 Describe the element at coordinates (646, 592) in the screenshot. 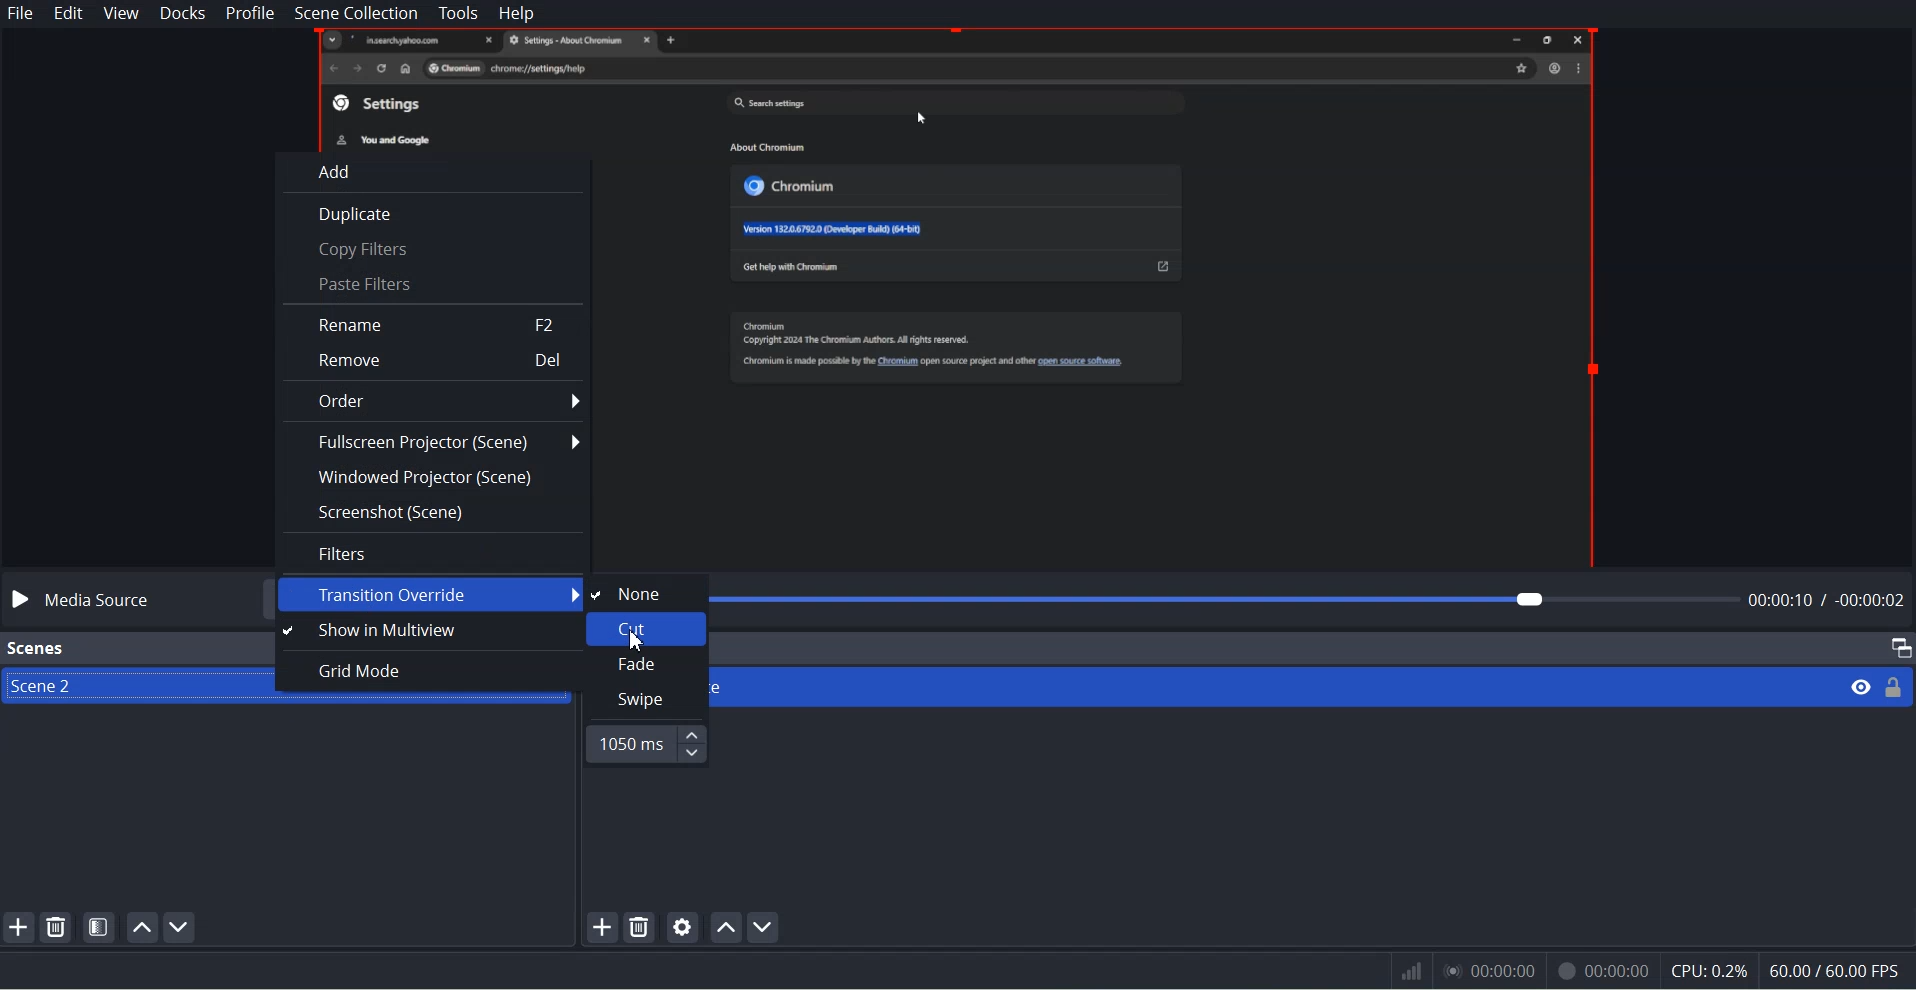

I see `None` at that location.